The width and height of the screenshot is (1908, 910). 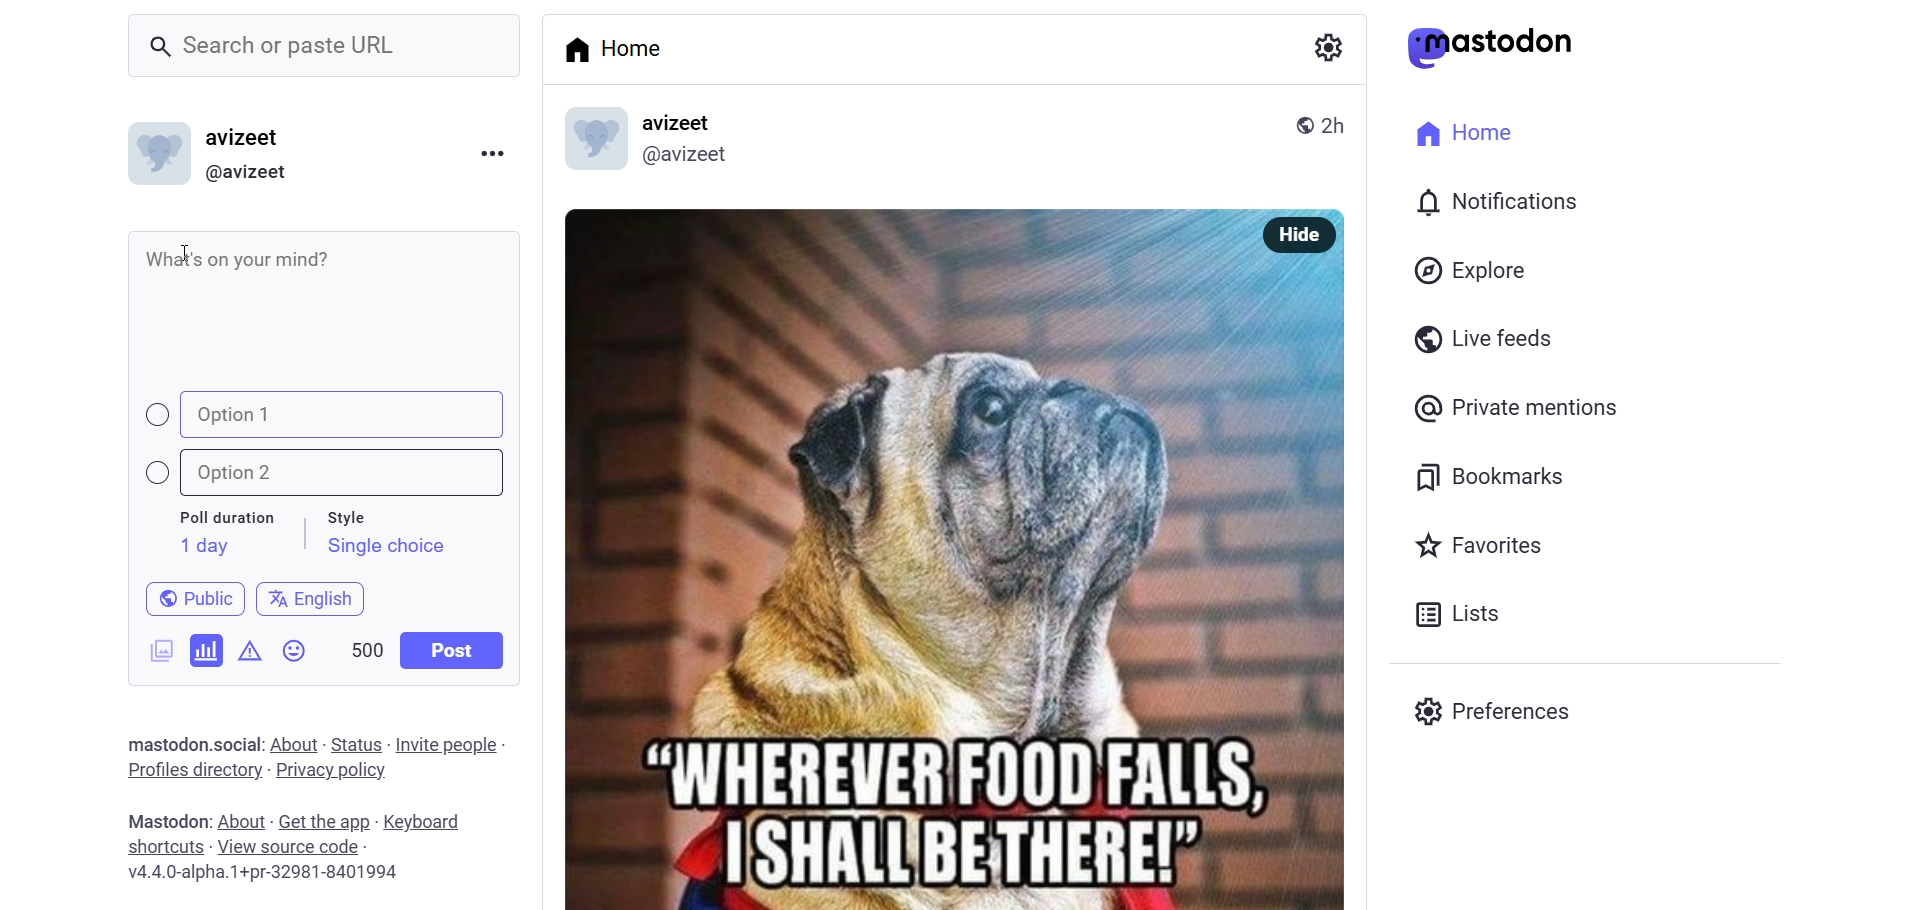 What do you see at coordinates (234, 744) in the screenshot?
I see `social` at bounding box center [234, 744].